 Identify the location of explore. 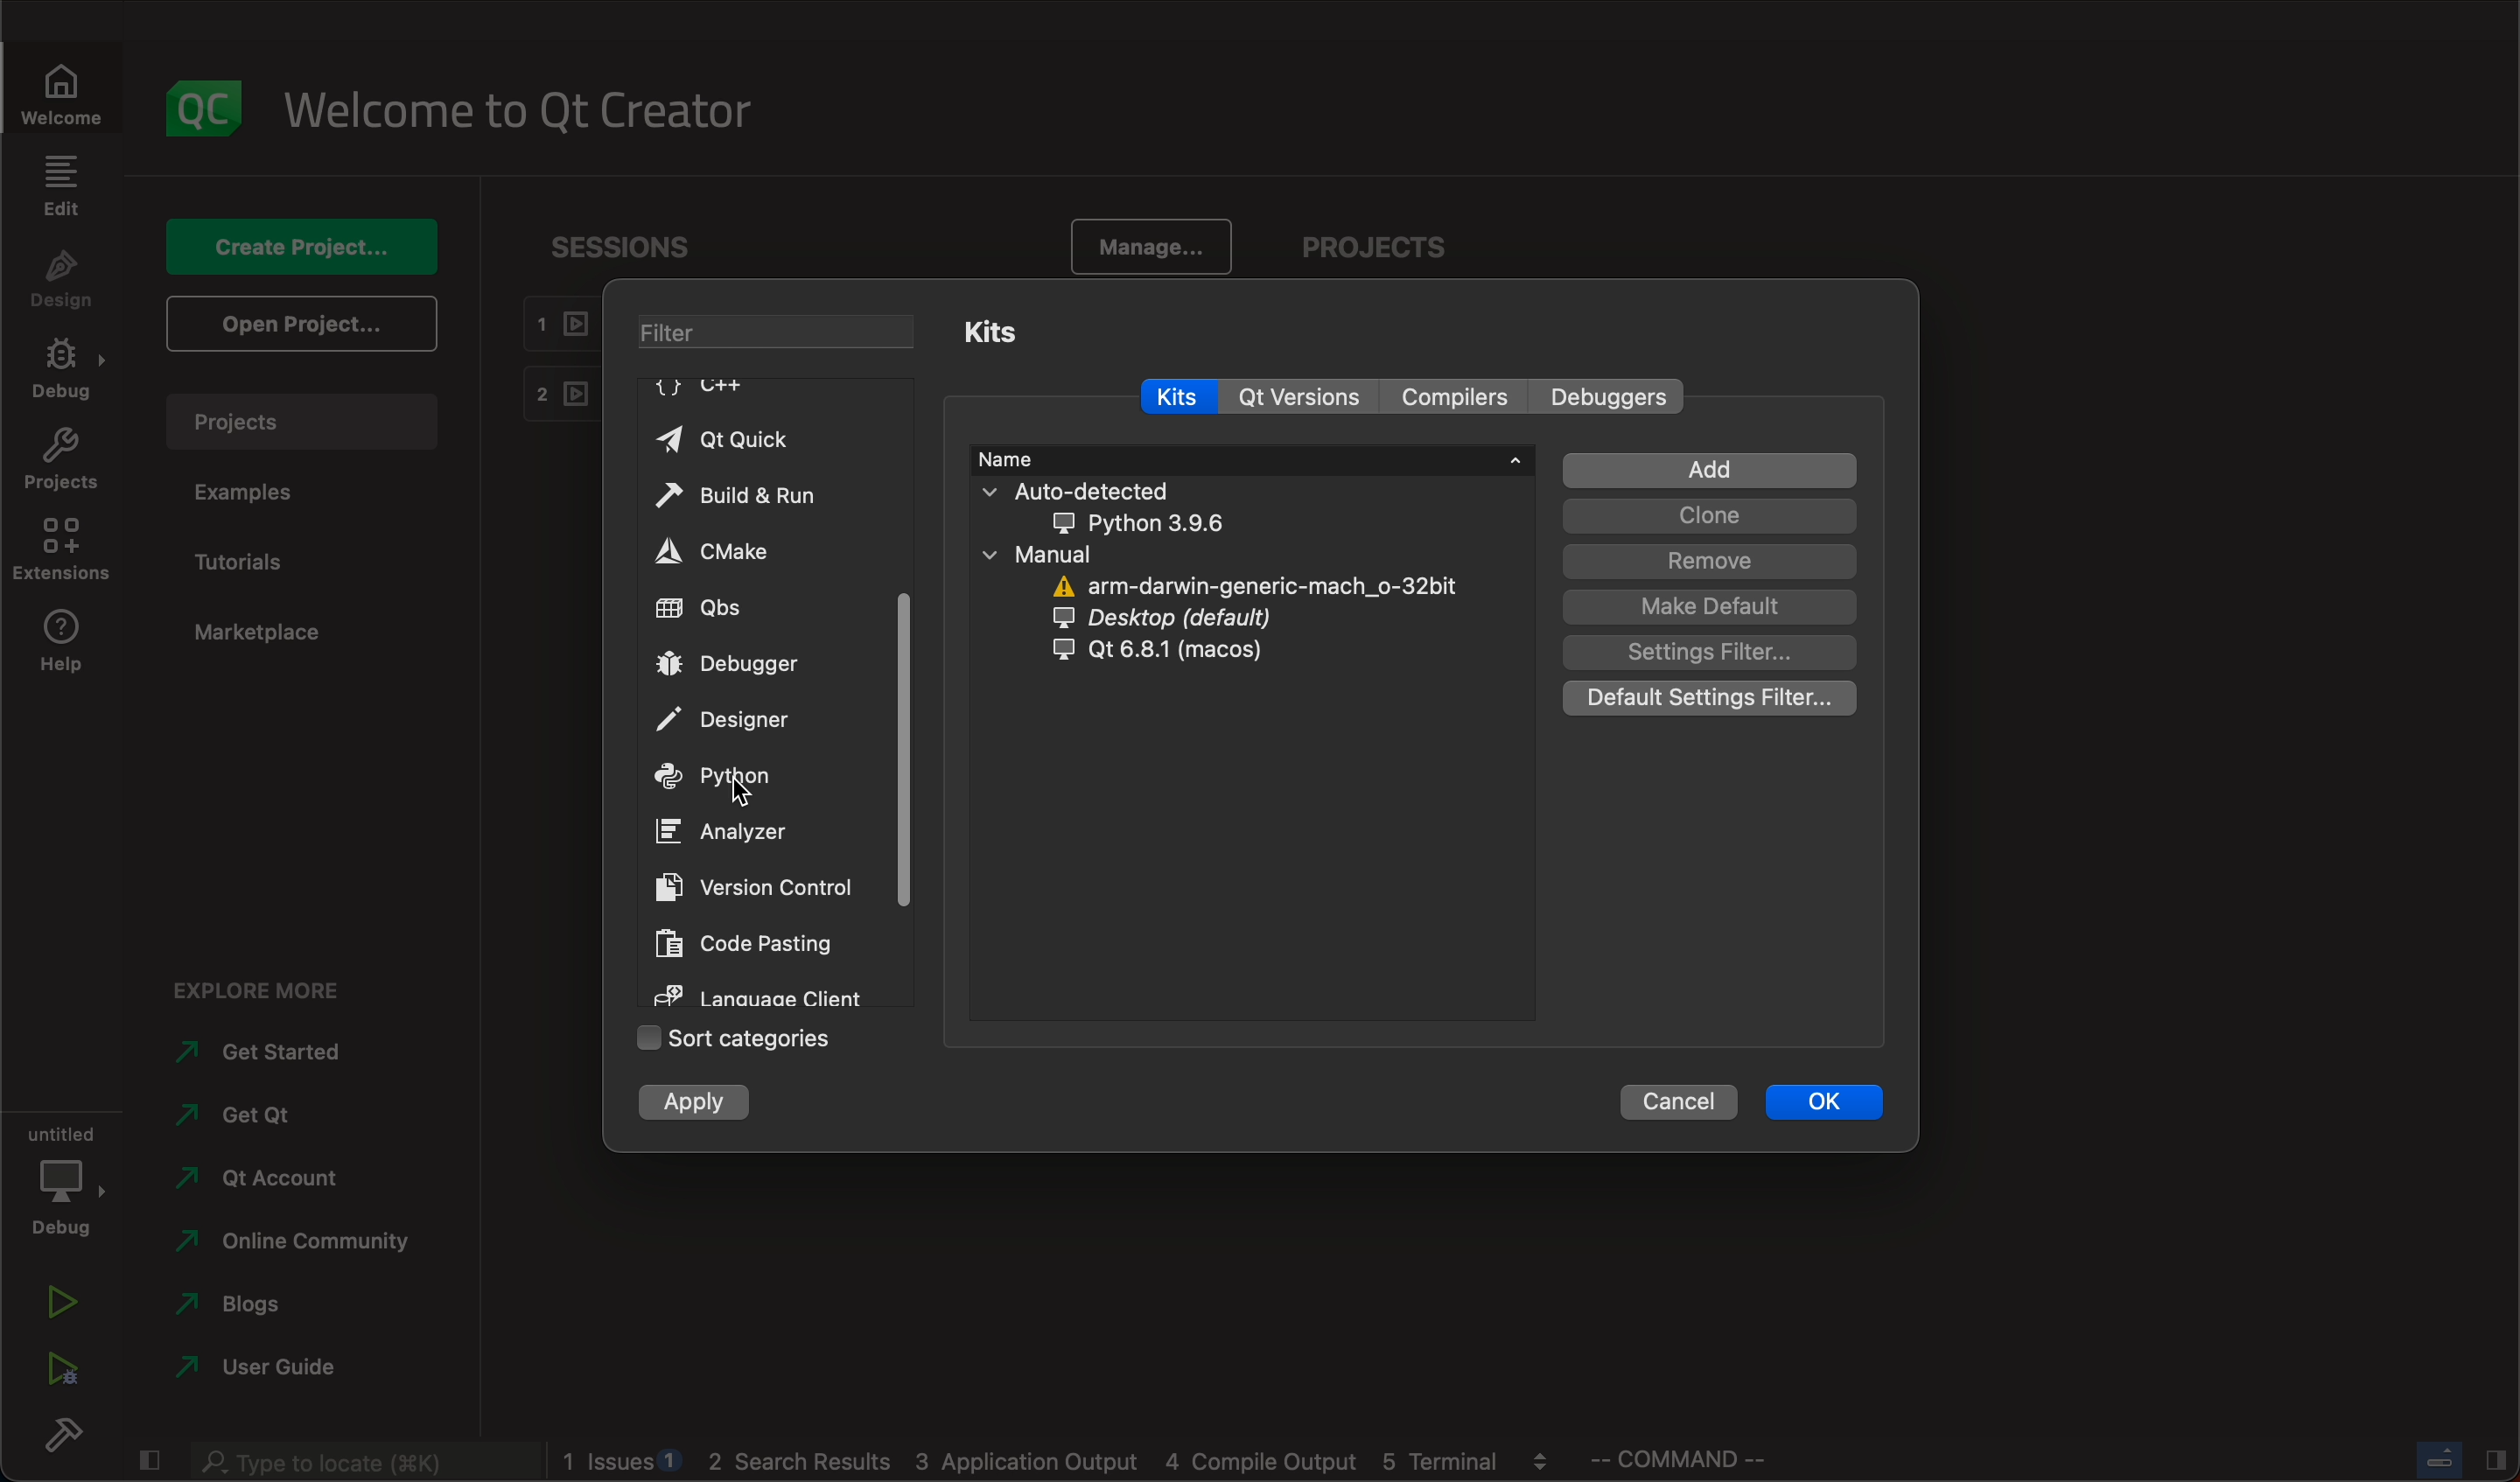
(259, 994).